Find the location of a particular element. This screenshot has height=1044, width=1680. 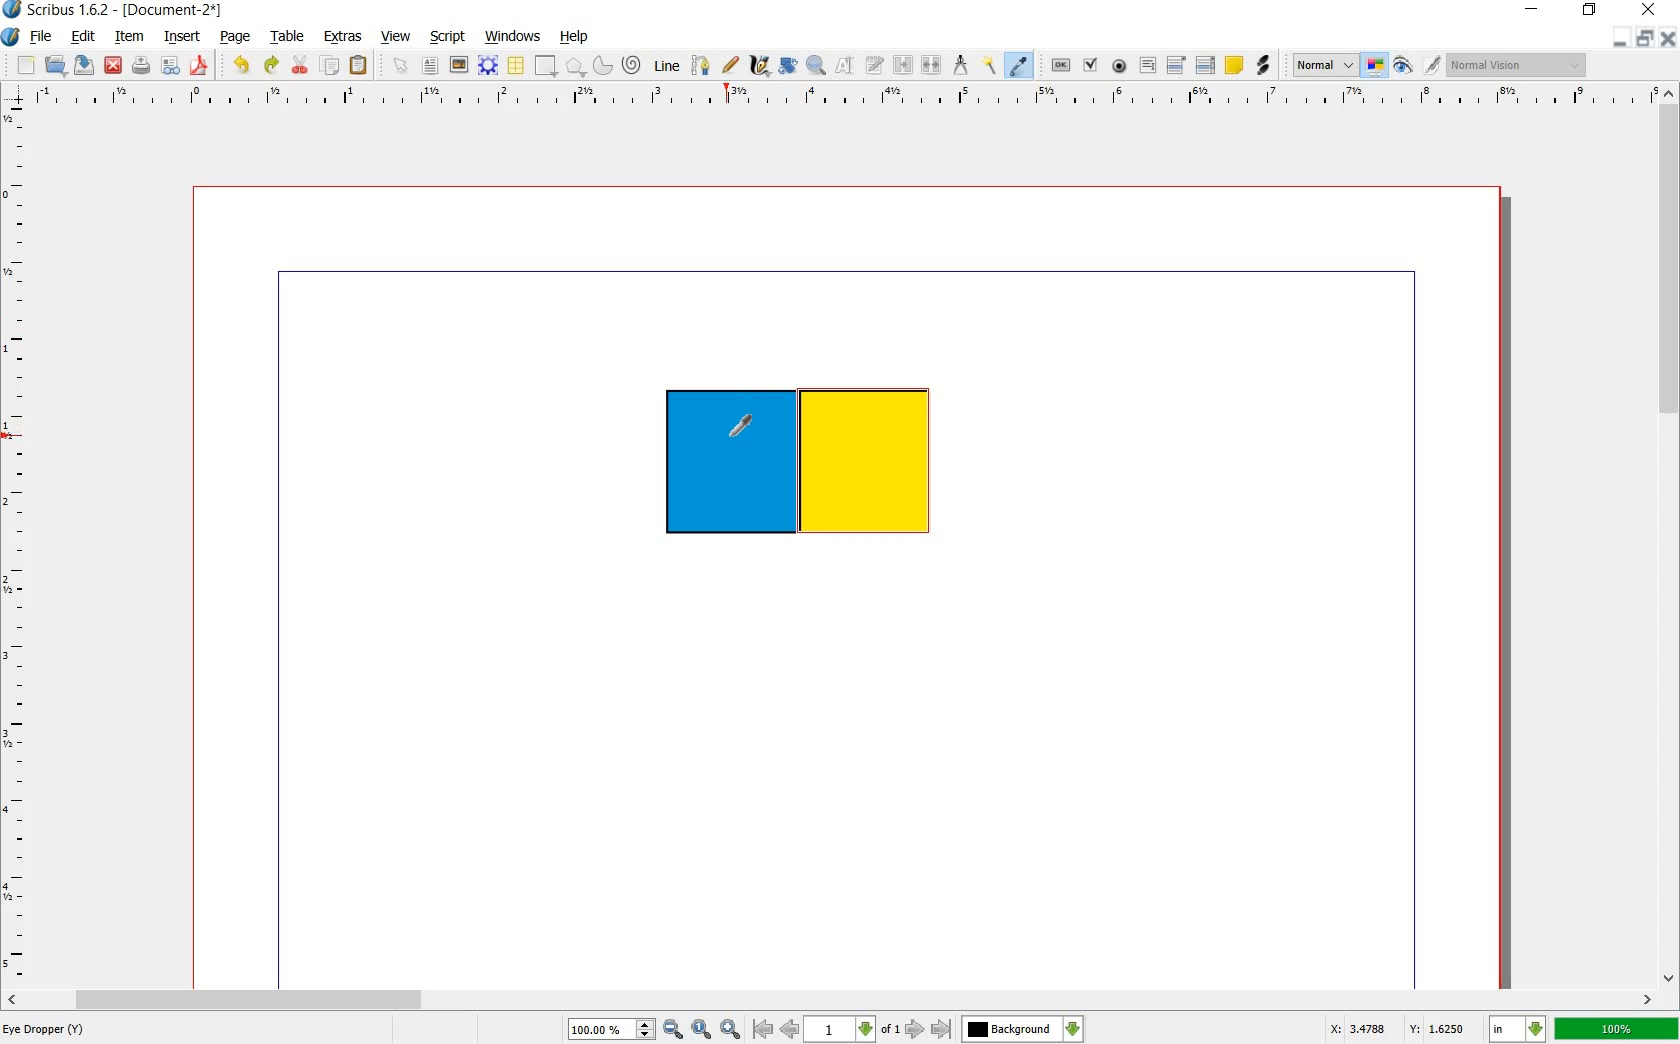

restore is located at coordinates (1647, 38).